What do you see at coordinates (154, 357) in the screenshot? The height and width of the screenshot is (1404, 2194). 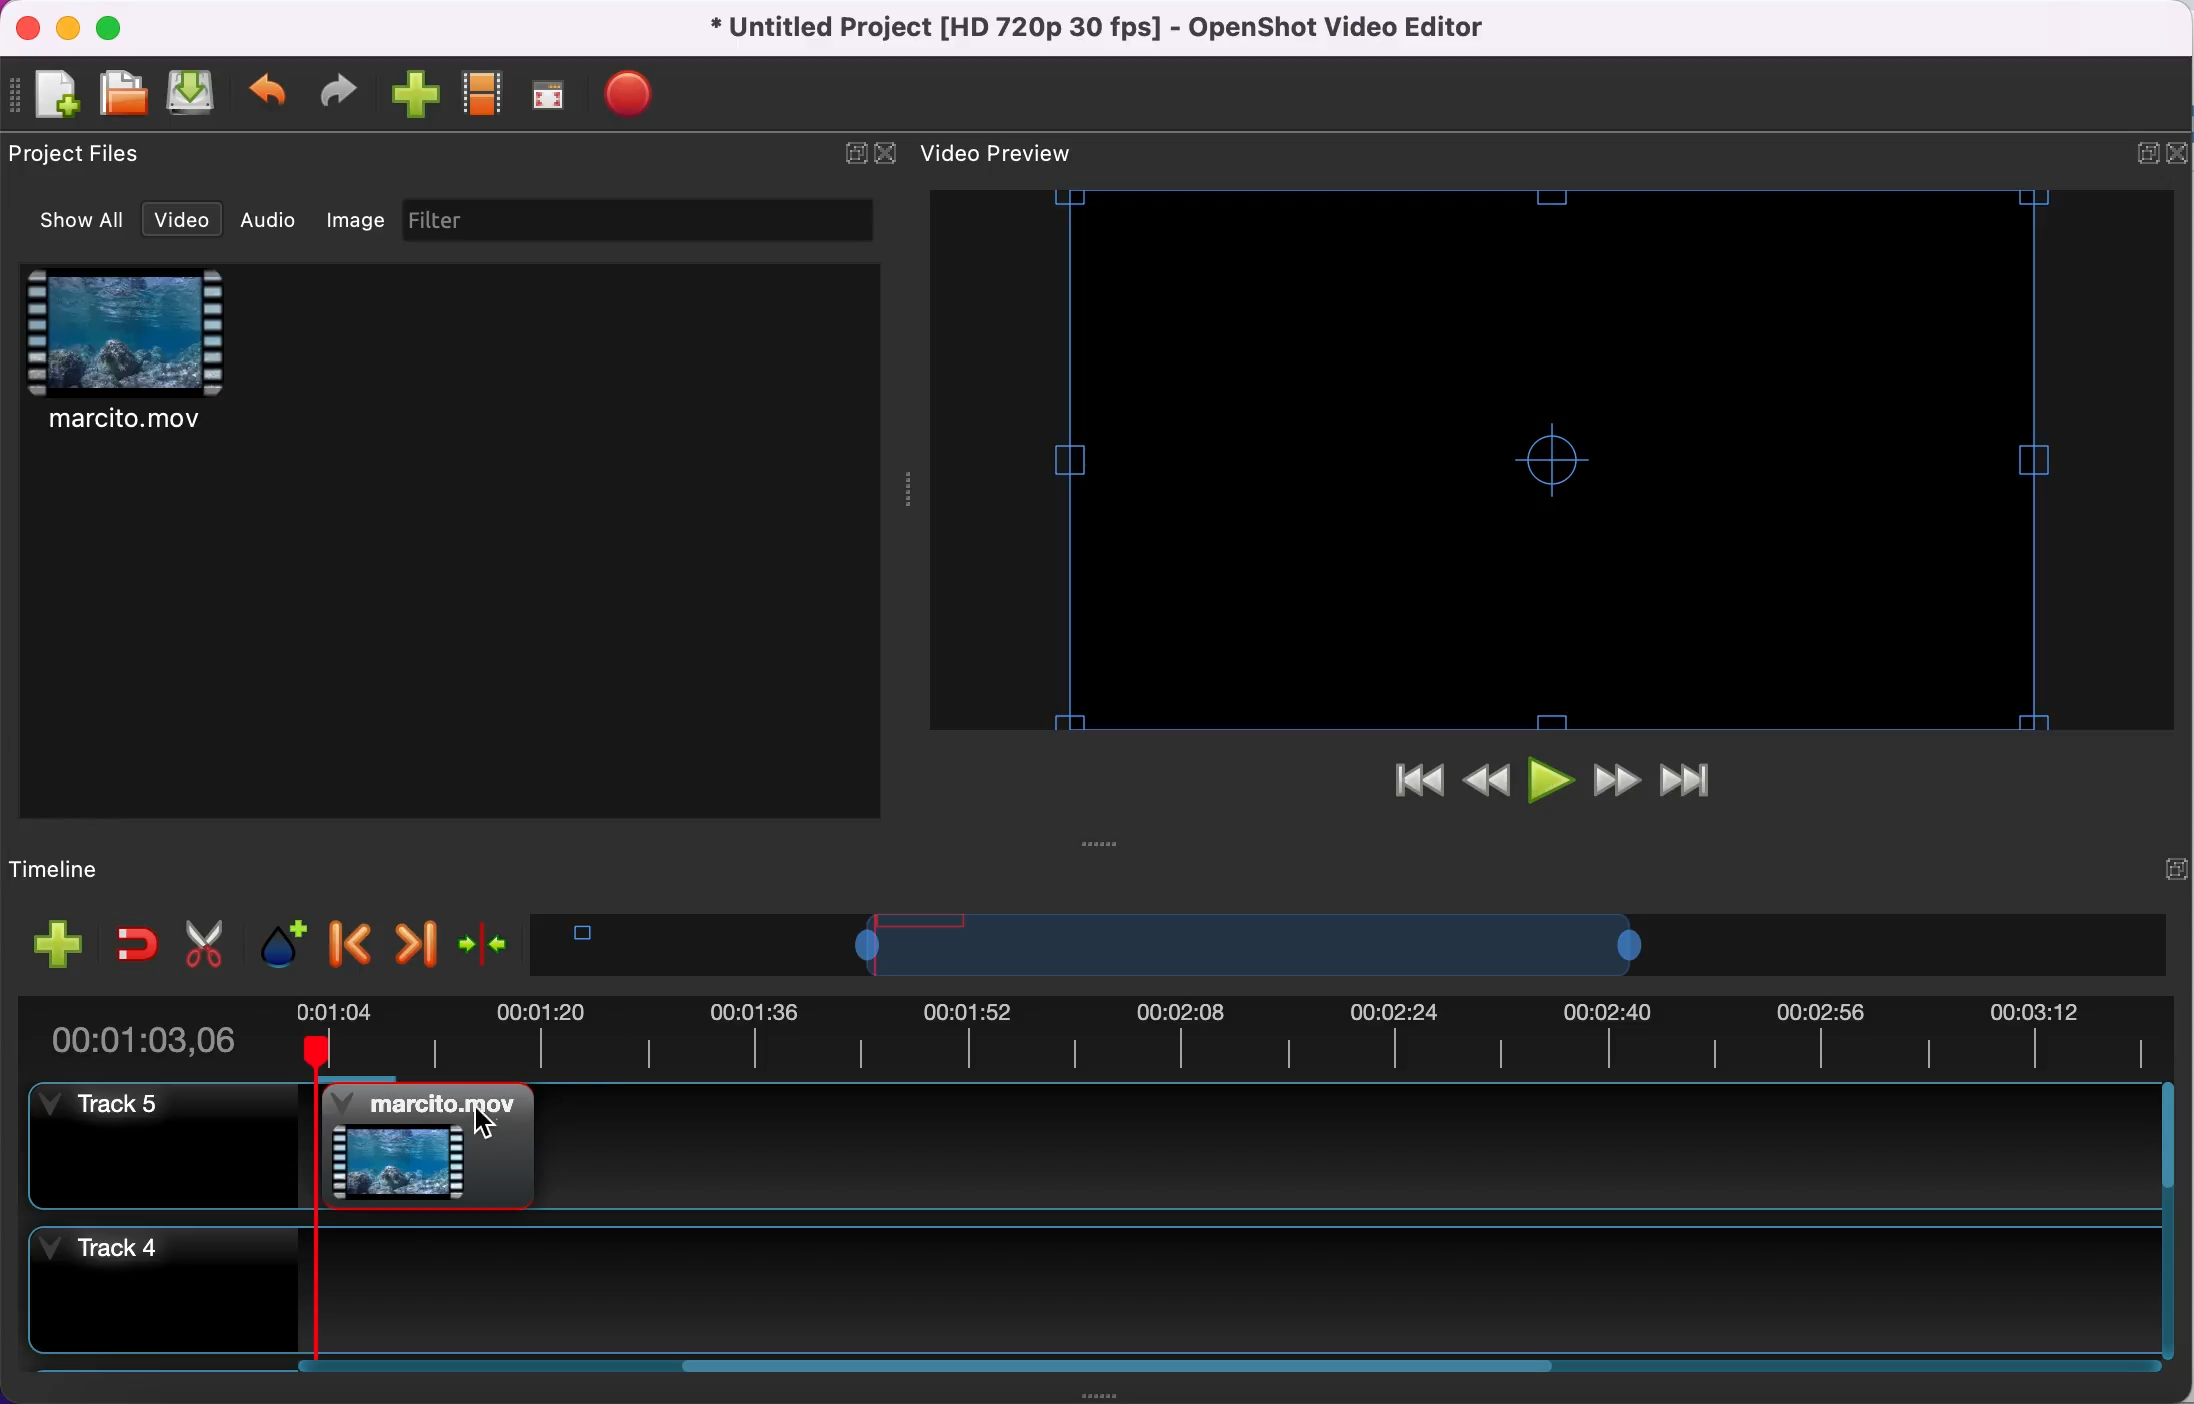 I see `clip` at bounding box center [154, 357].